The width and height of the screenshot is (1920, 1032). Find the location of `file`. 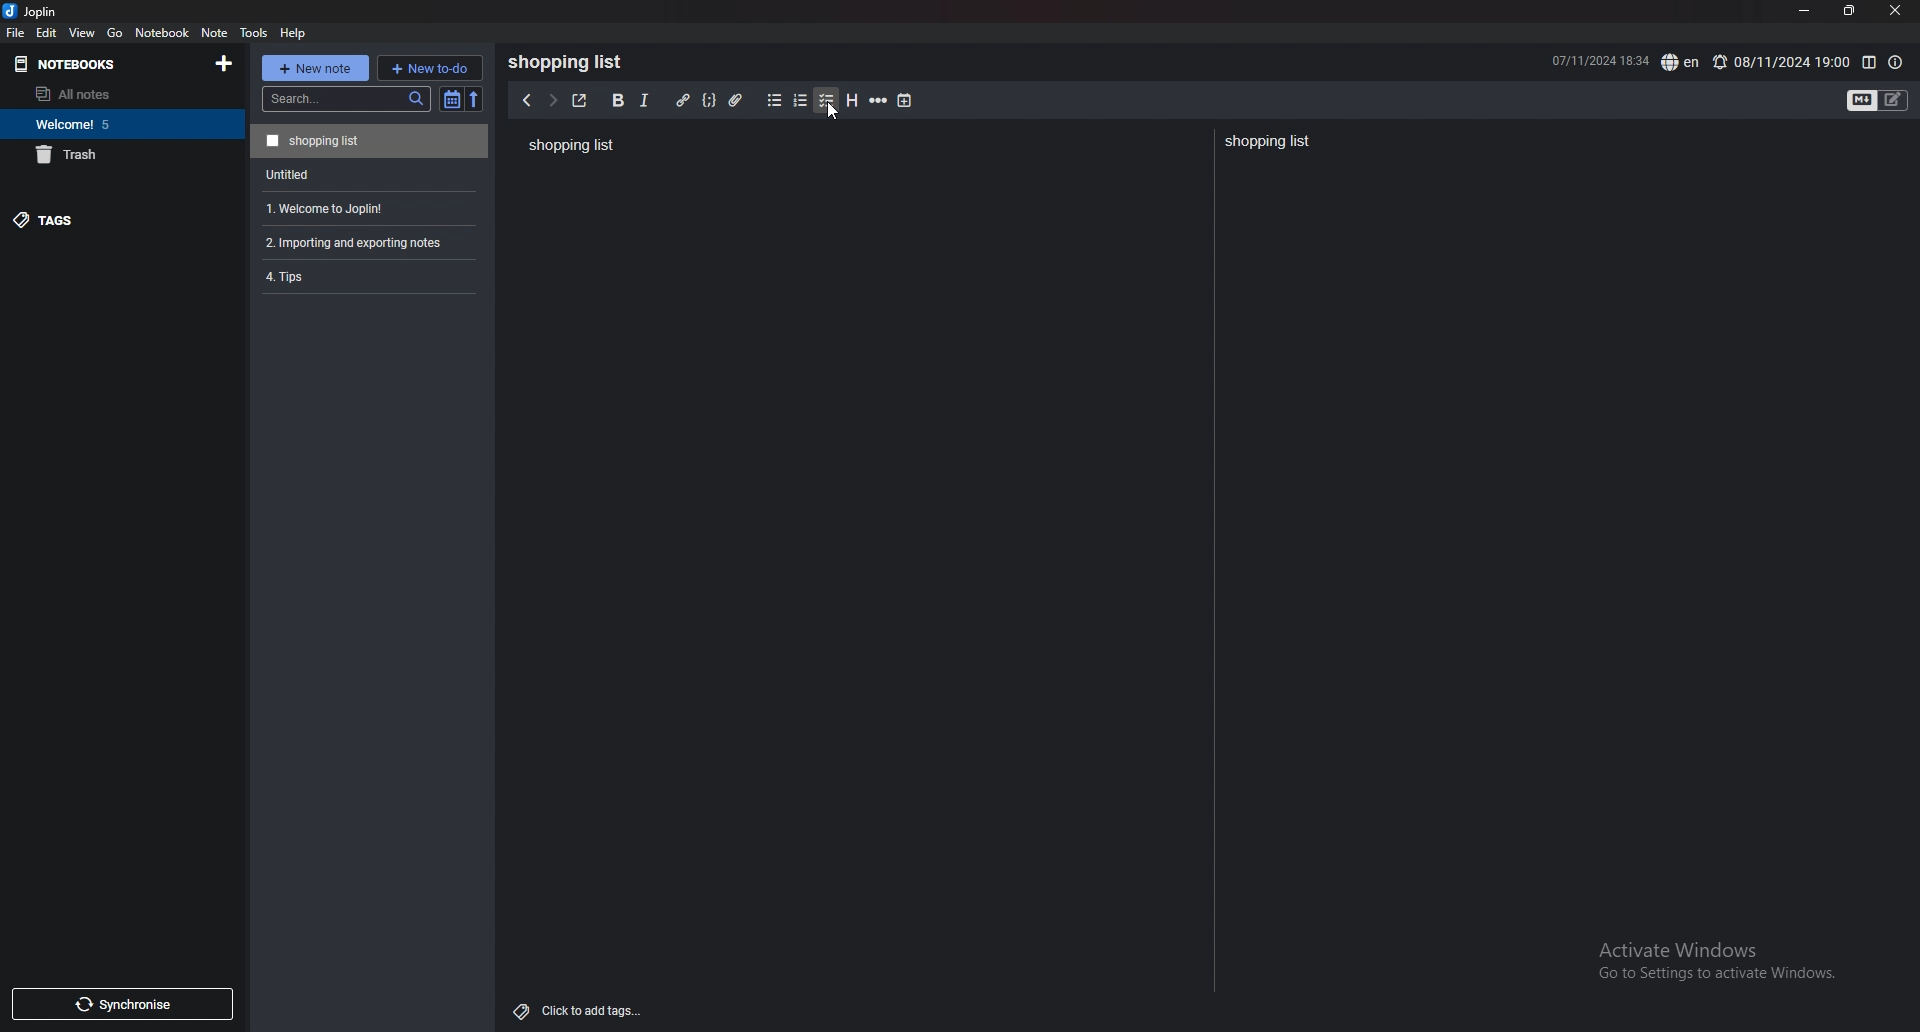

file is located at coordinates (16, 33).